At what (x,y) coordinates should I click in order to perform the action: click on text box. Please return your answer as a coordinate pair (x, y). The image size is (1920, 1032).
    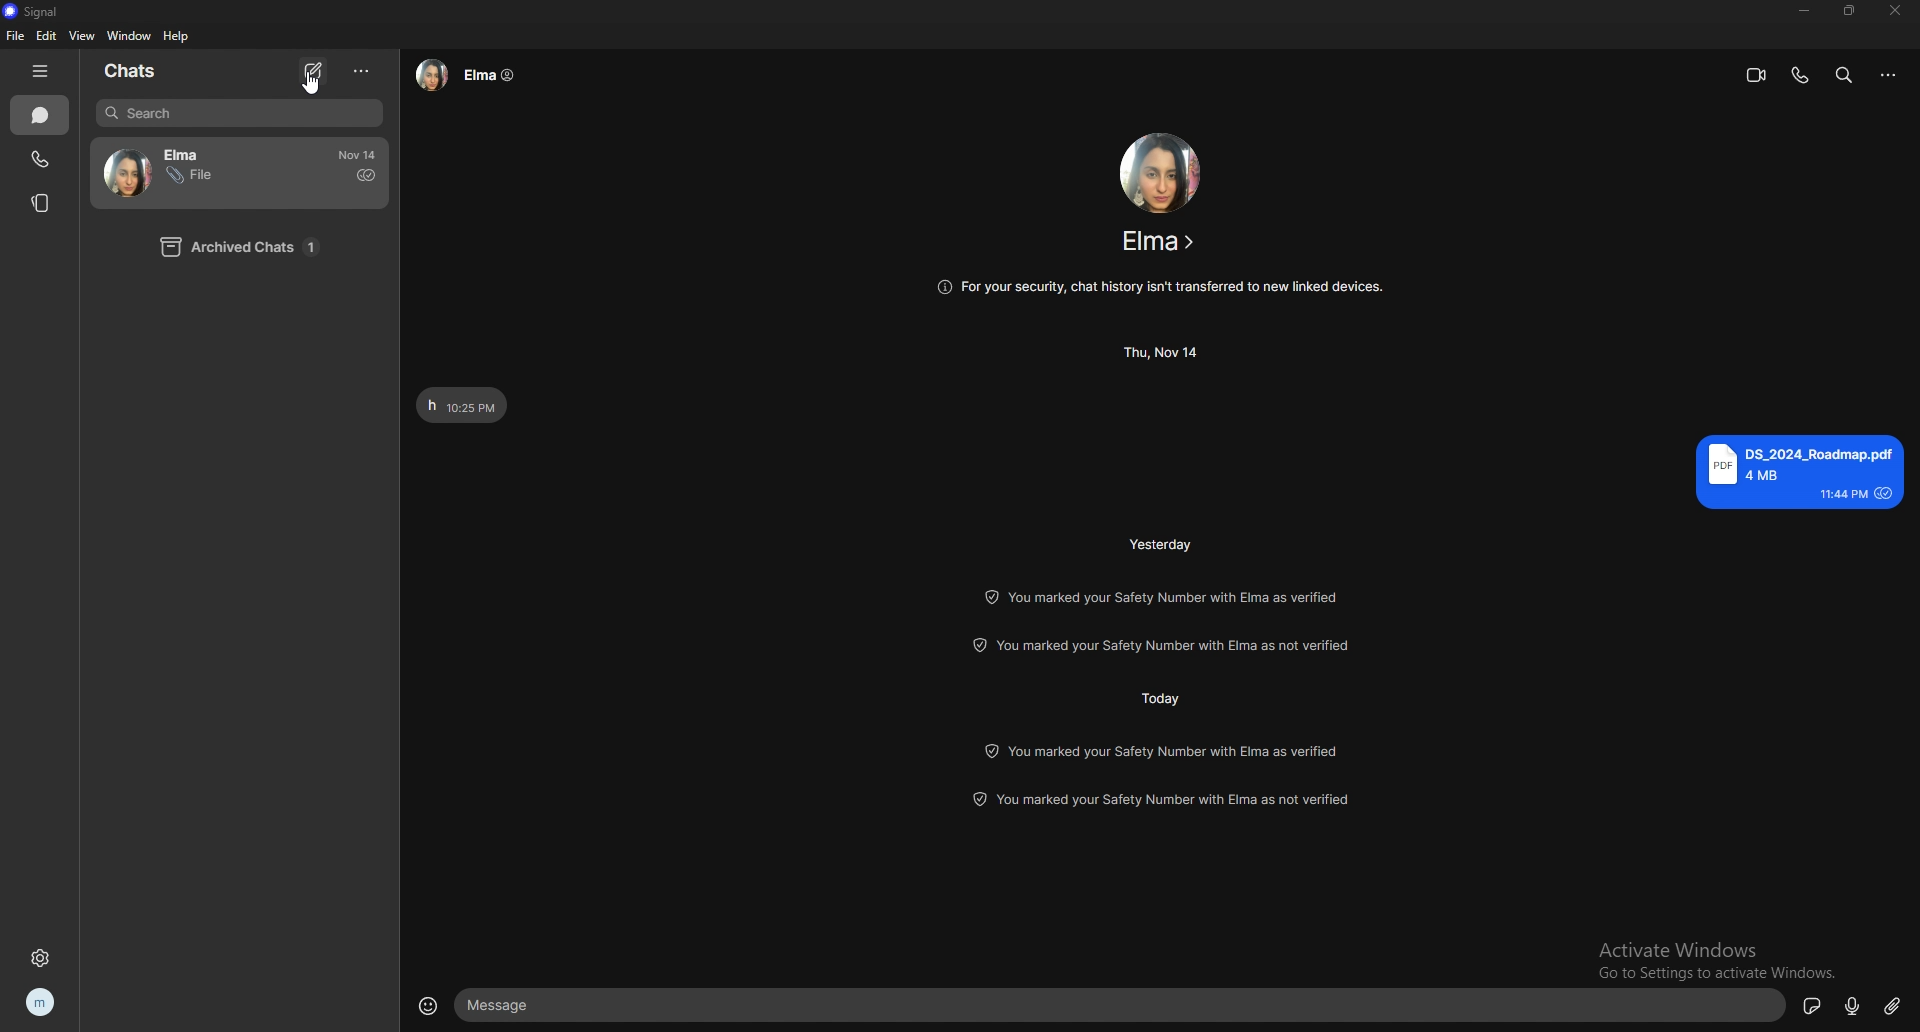
    Looking at the image, I should click on (1124, 1005).